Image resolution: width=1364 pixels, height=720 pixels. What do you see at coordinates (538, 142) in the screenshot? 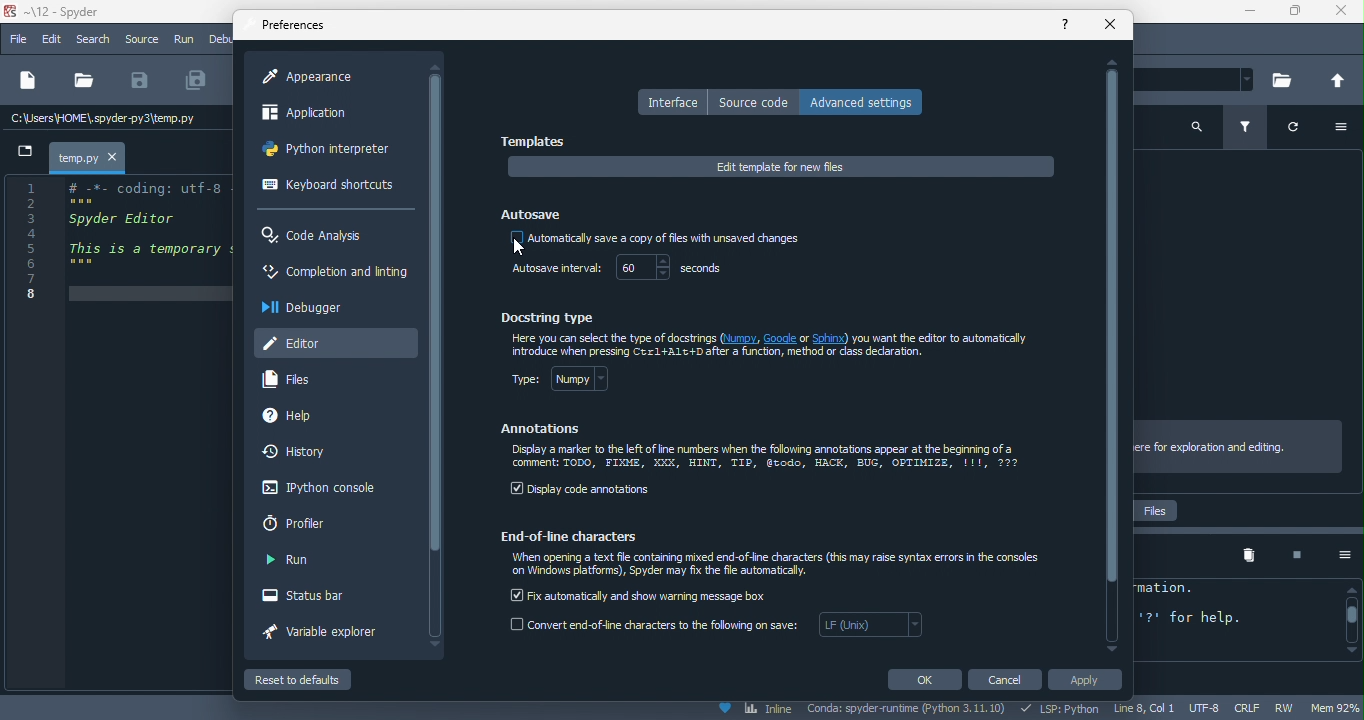
I see `templates` at bounding box center [538, 142].